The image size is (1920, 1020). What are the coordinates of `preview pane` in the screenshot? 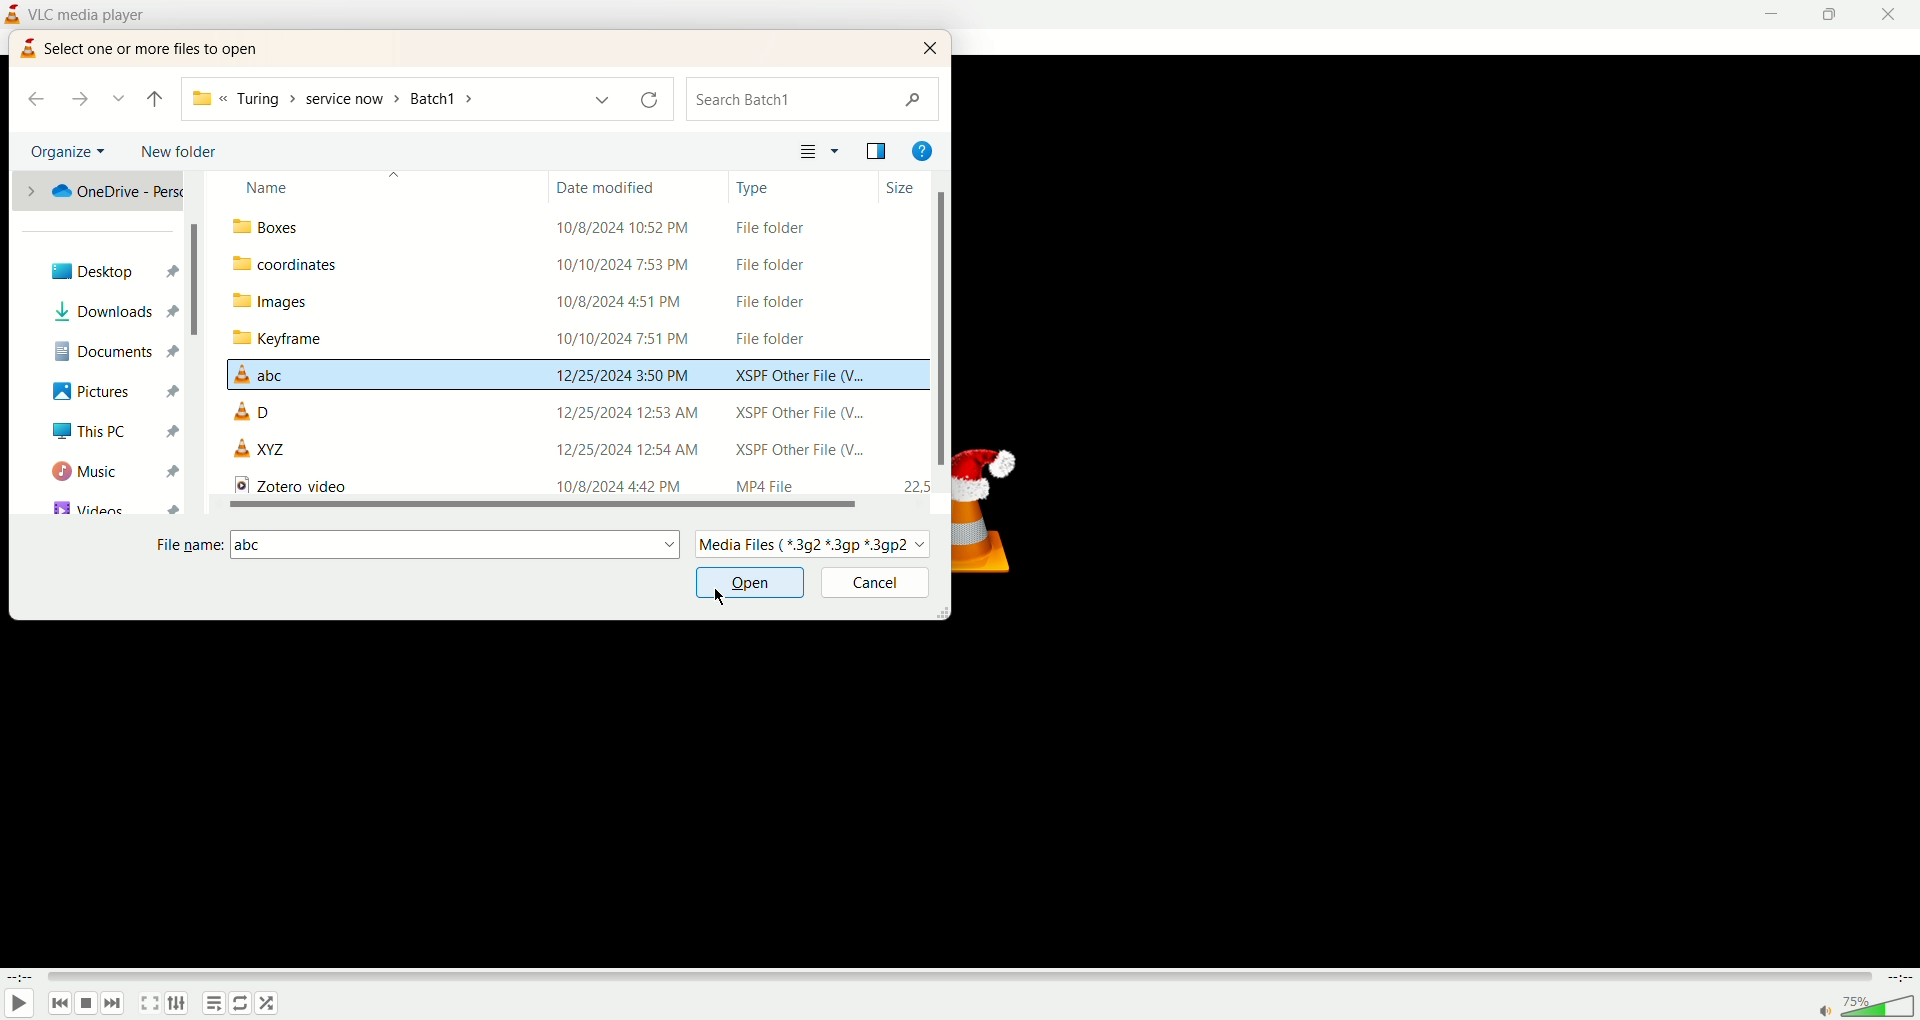 It's located at (880, 154).